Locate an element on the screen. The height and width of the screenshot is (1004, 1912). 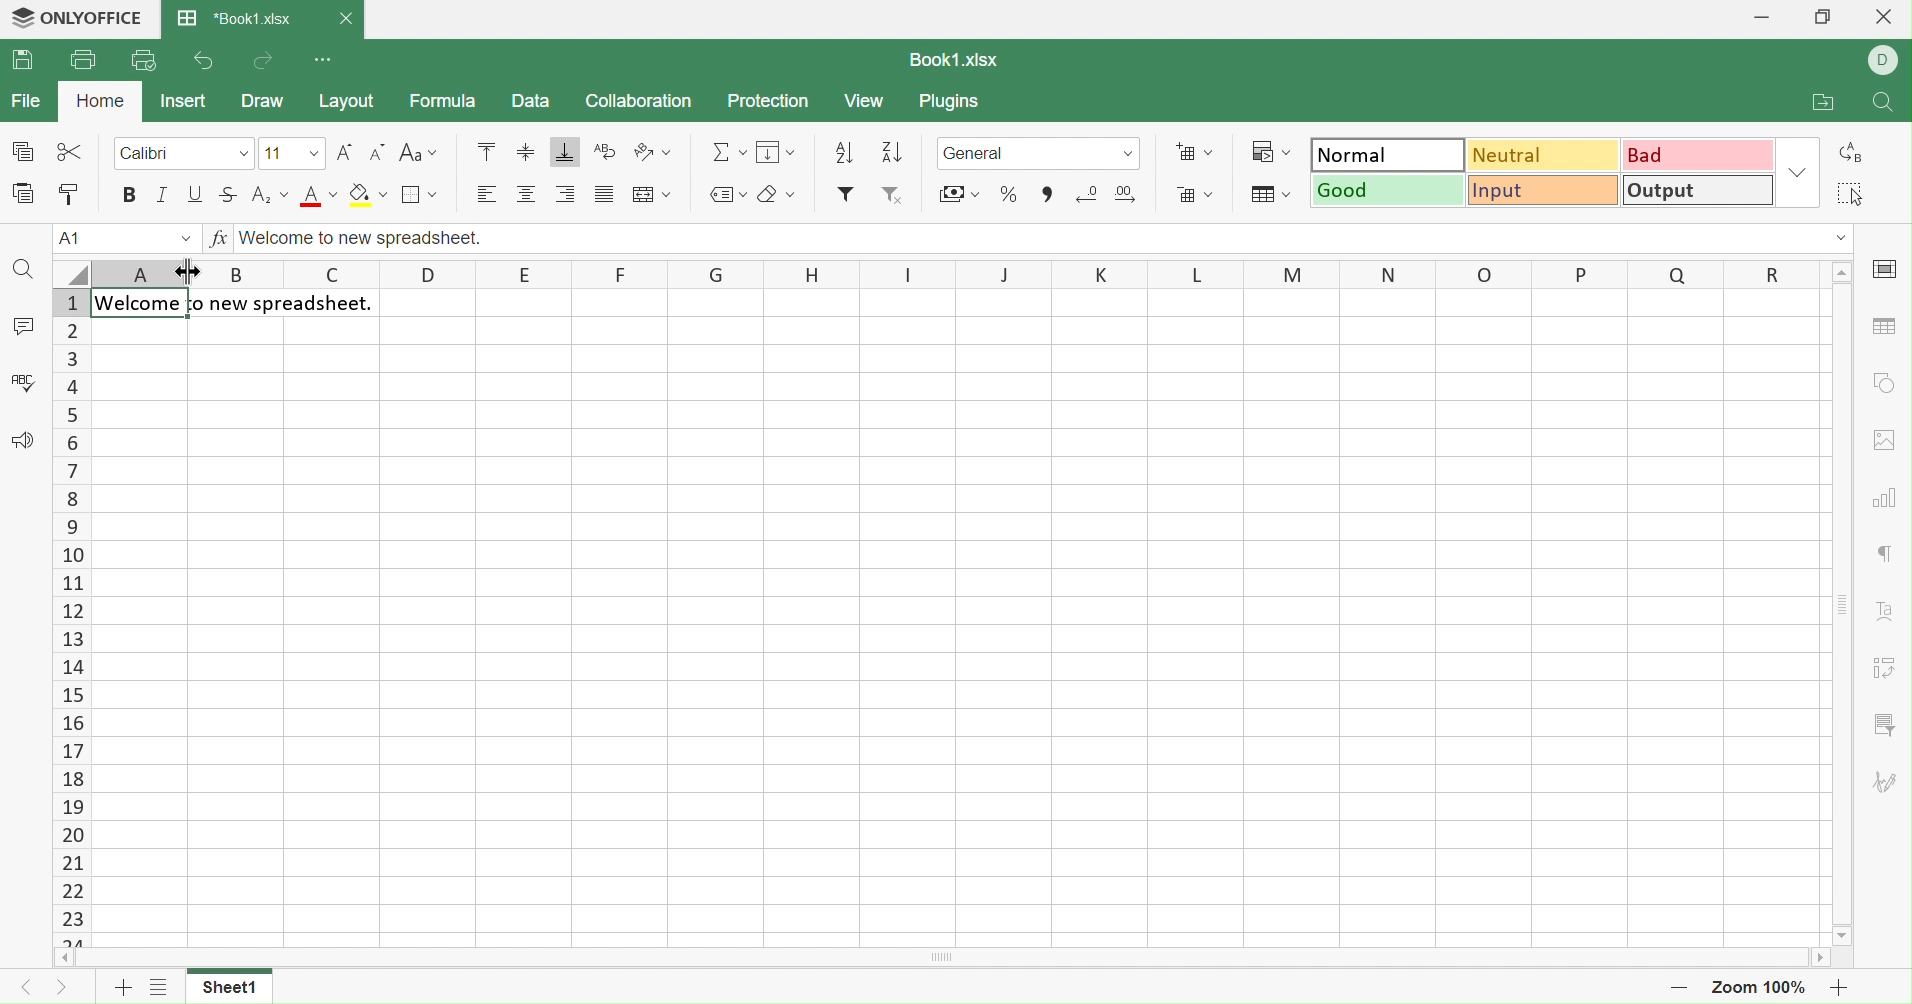
Decrement font size is located at coordinates (378, 152).